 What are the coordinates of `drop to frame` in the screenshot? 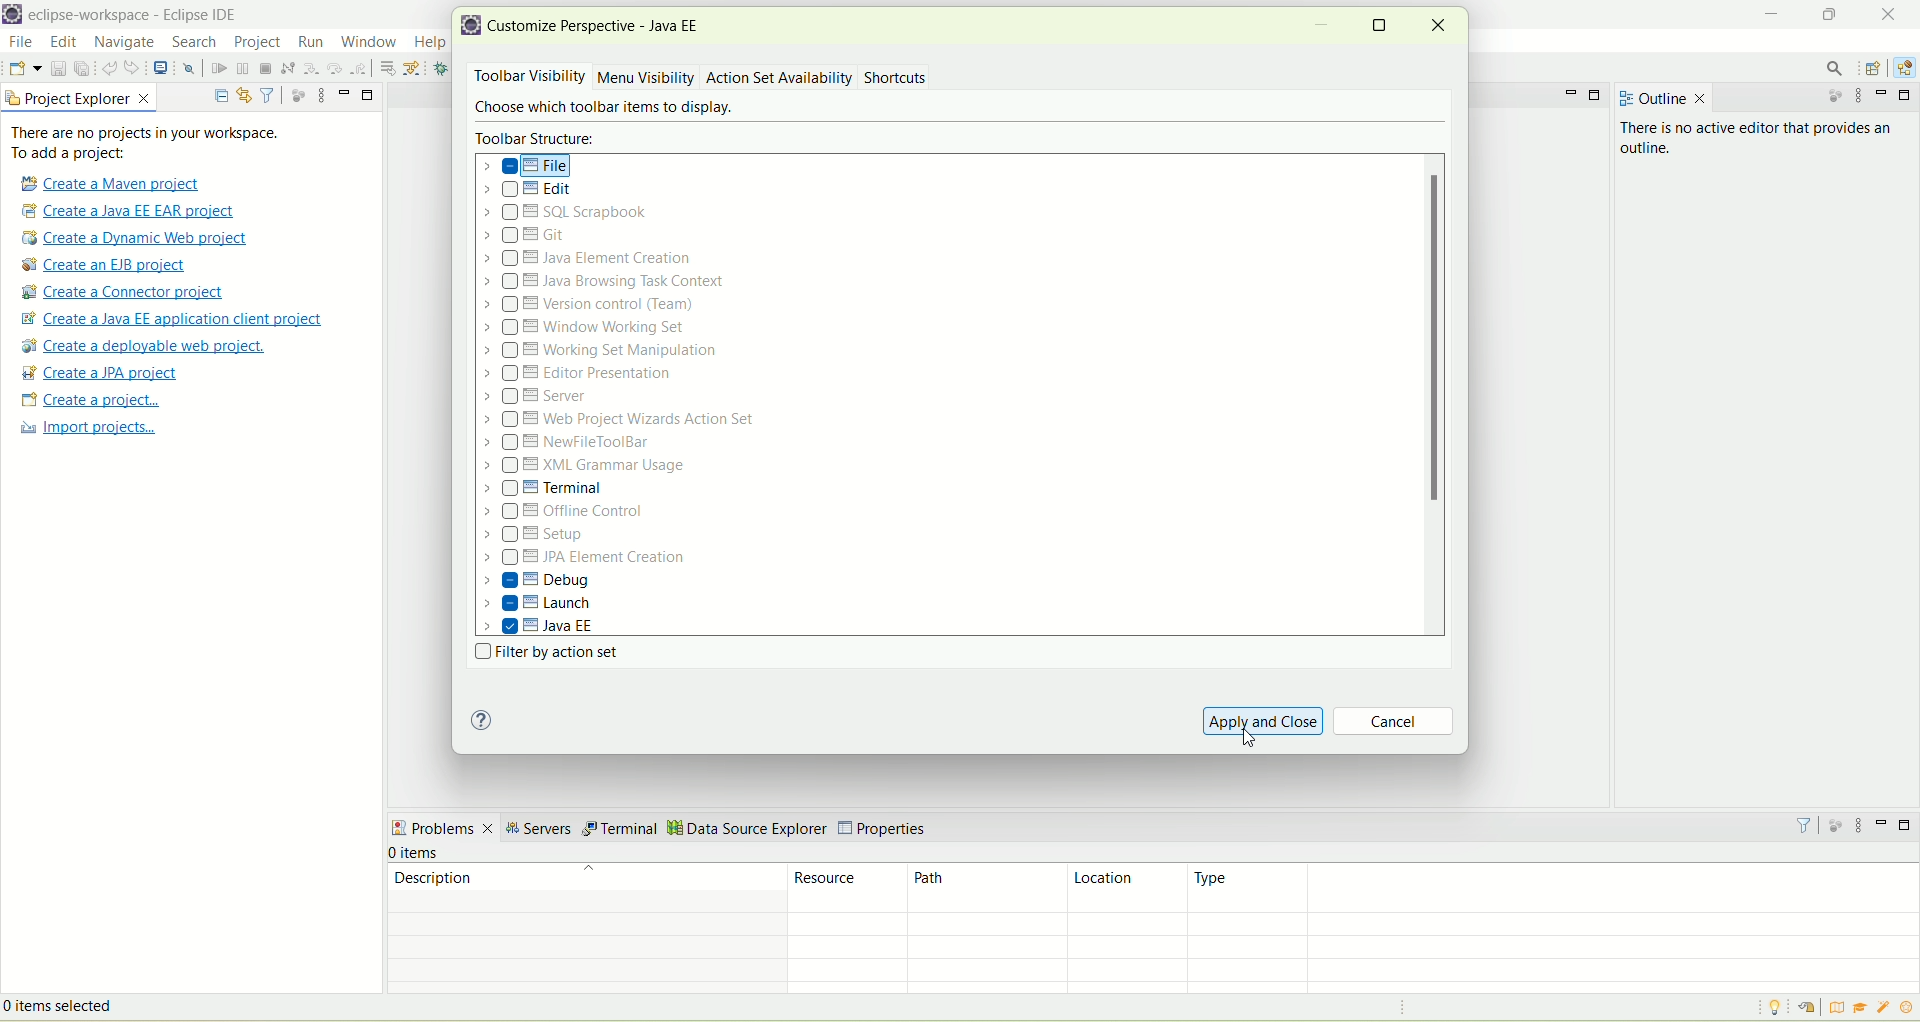 It's located at (386, 68).